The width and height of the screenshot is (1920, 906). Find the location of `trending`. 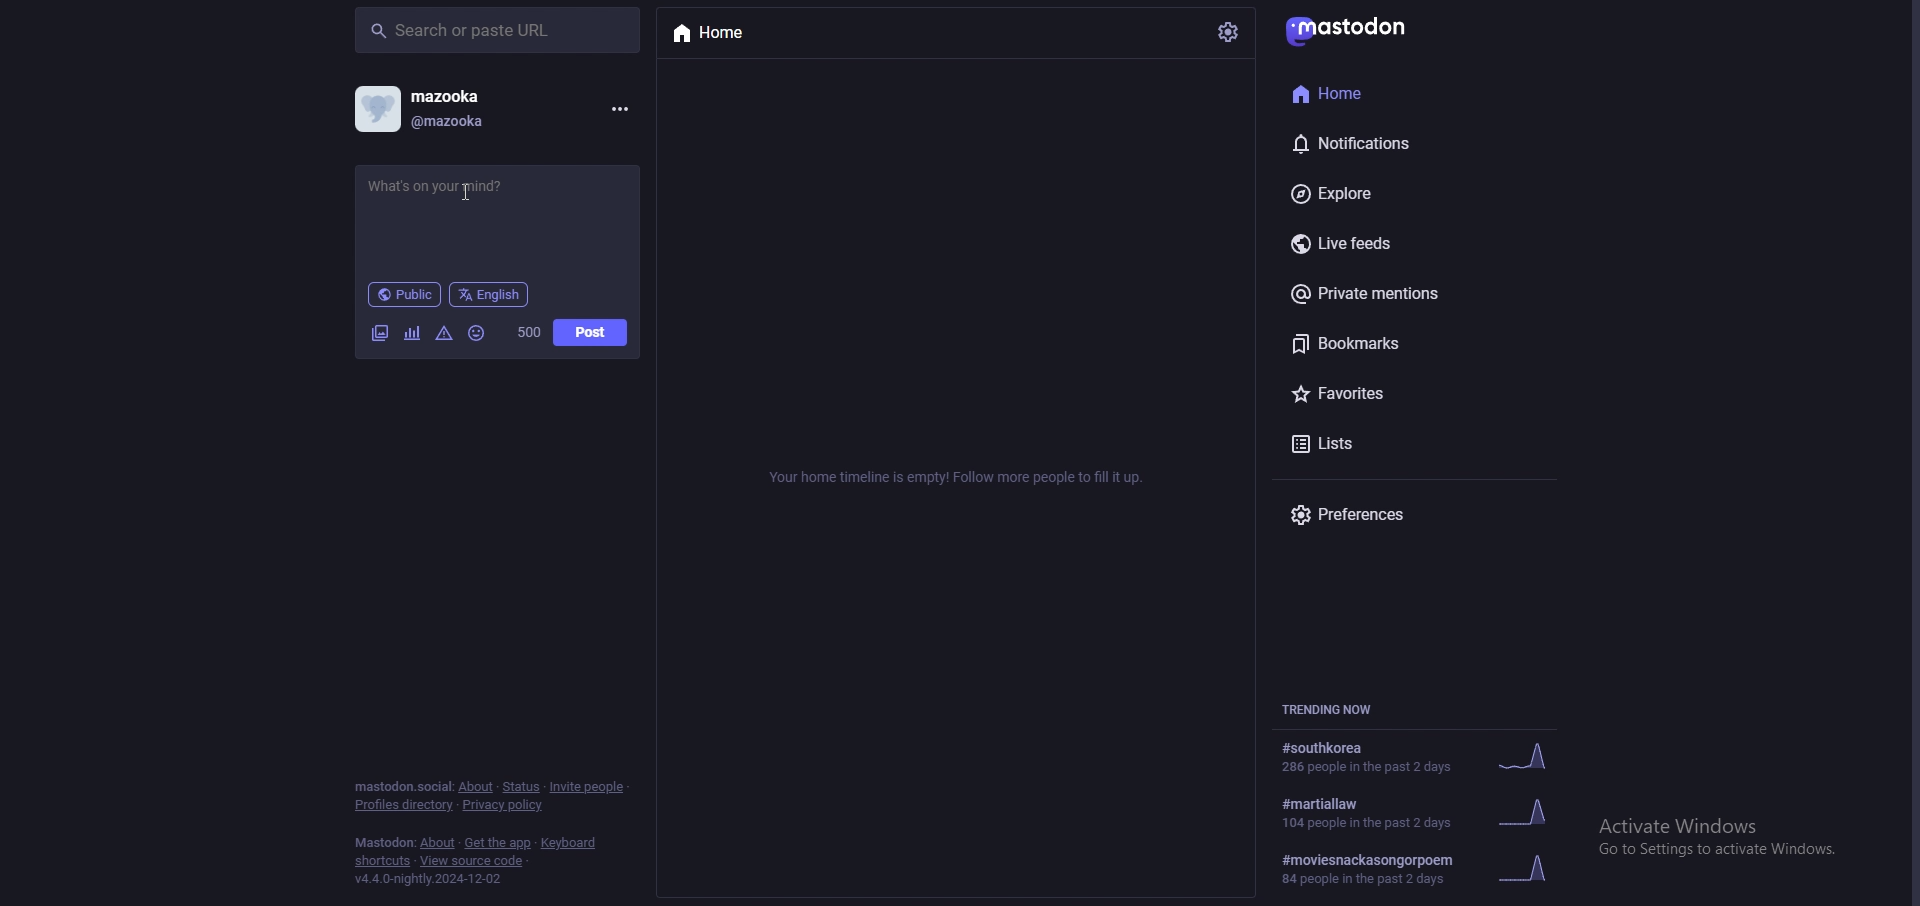

trending is located at coordinates (1413, 869).